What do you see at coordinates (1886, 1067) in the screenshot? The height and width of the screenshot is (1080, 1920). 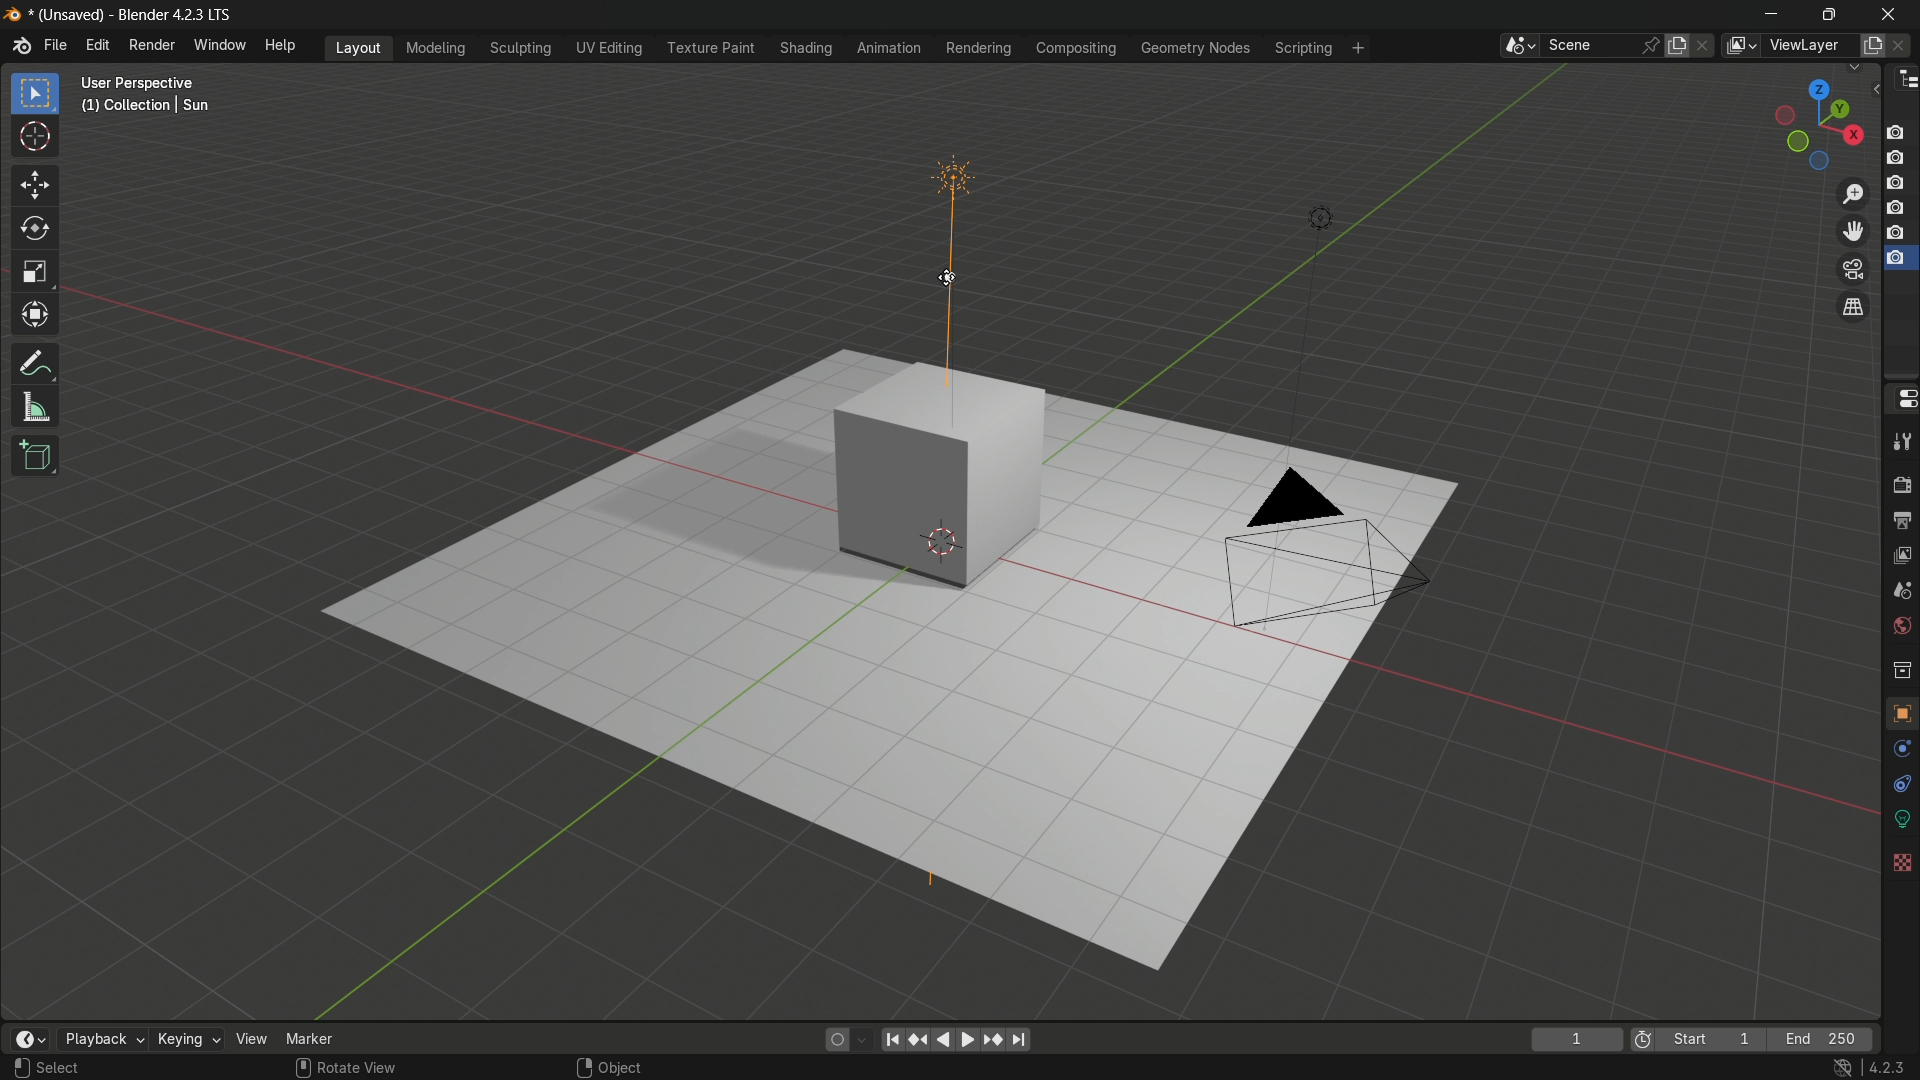 I see `4.2.3` at bounding box center [1886, 1067].